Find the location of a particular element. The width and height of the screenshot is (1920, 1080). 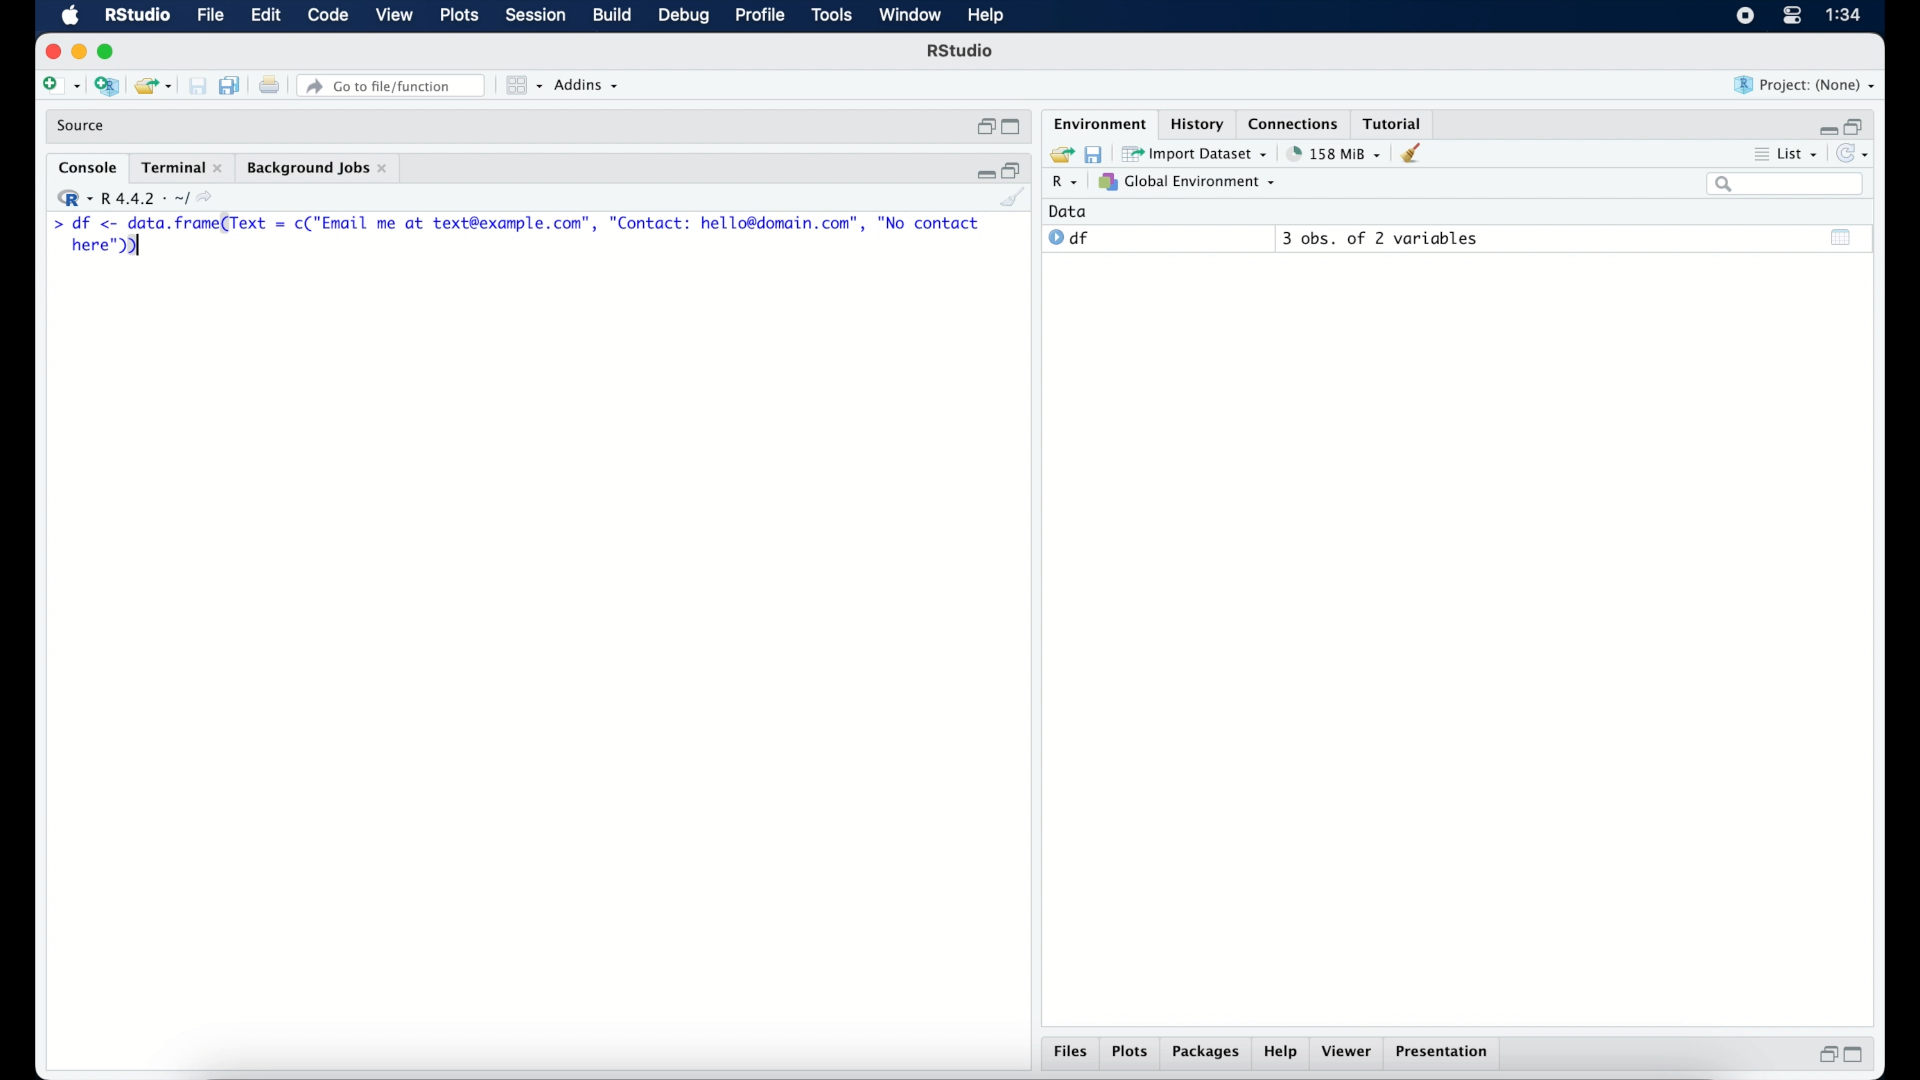

global environment is located at coordinates (1193, 183).